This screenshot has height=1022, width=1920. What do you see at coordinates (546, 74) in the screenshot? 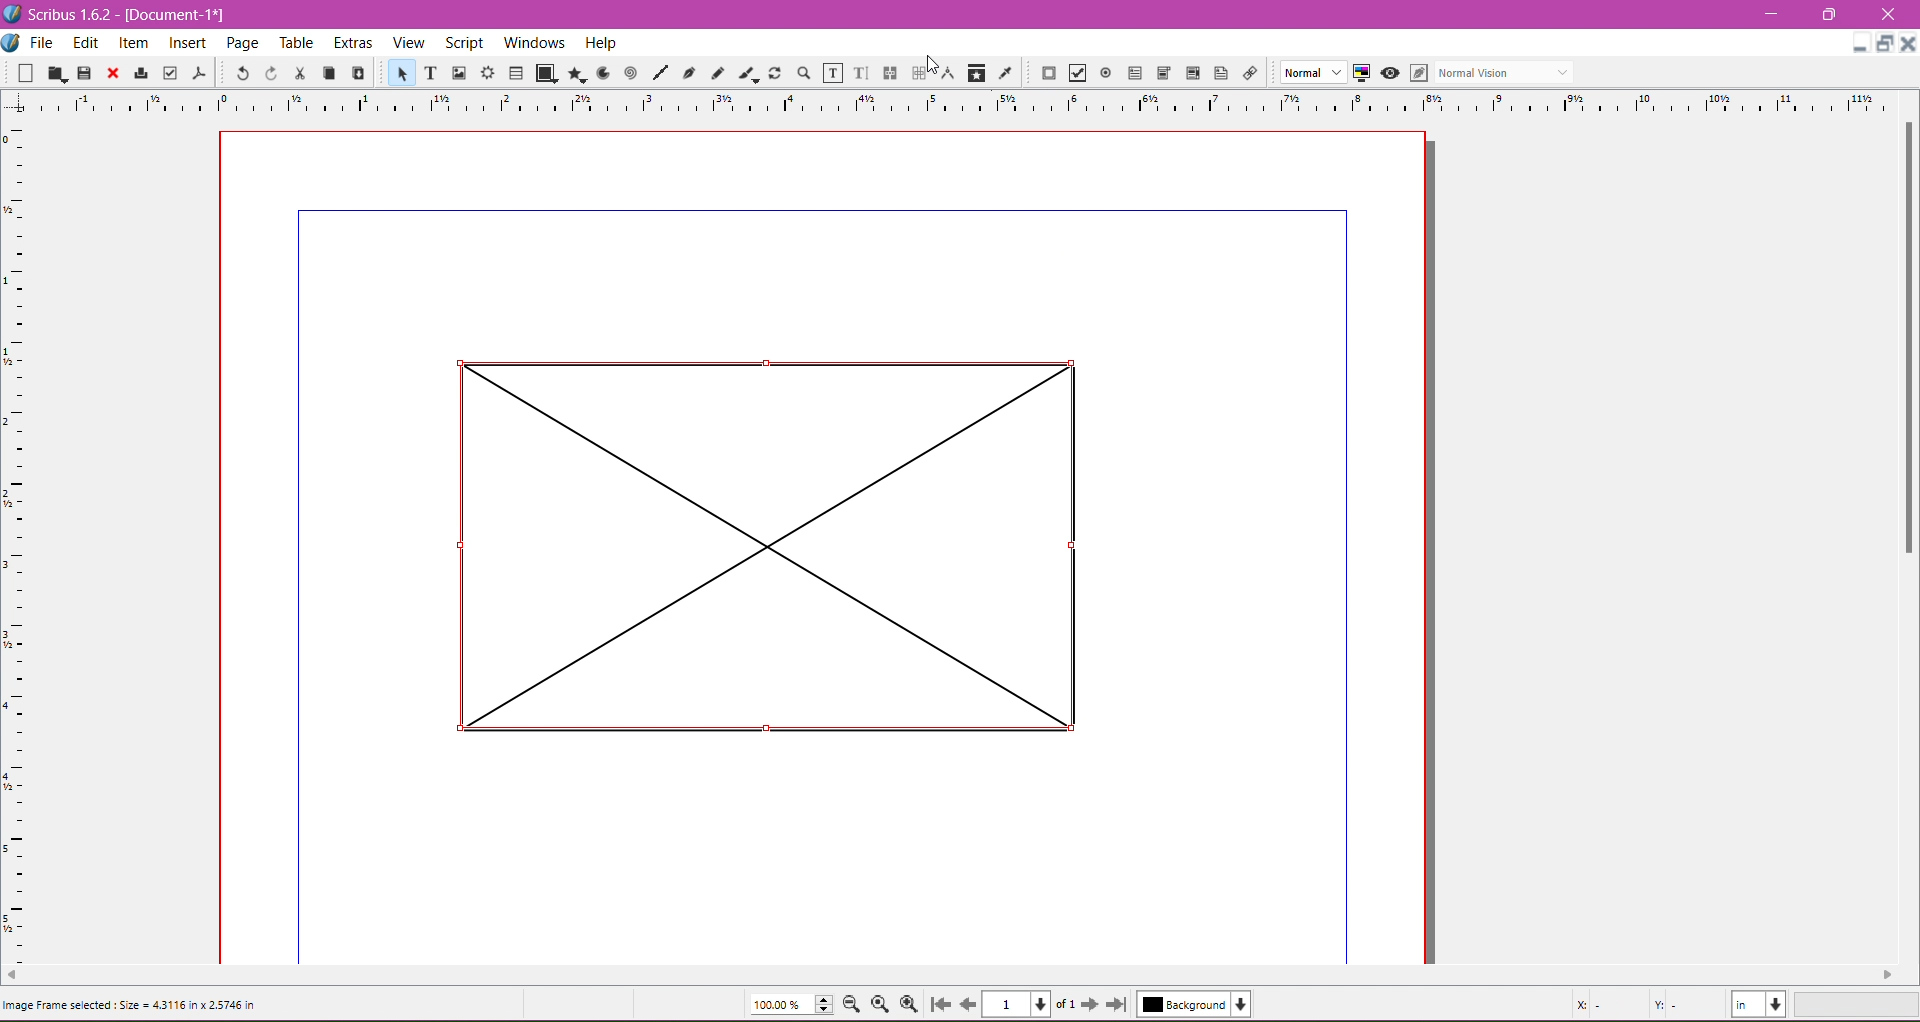
I see `Shape ` at bounding box center [546, 74].